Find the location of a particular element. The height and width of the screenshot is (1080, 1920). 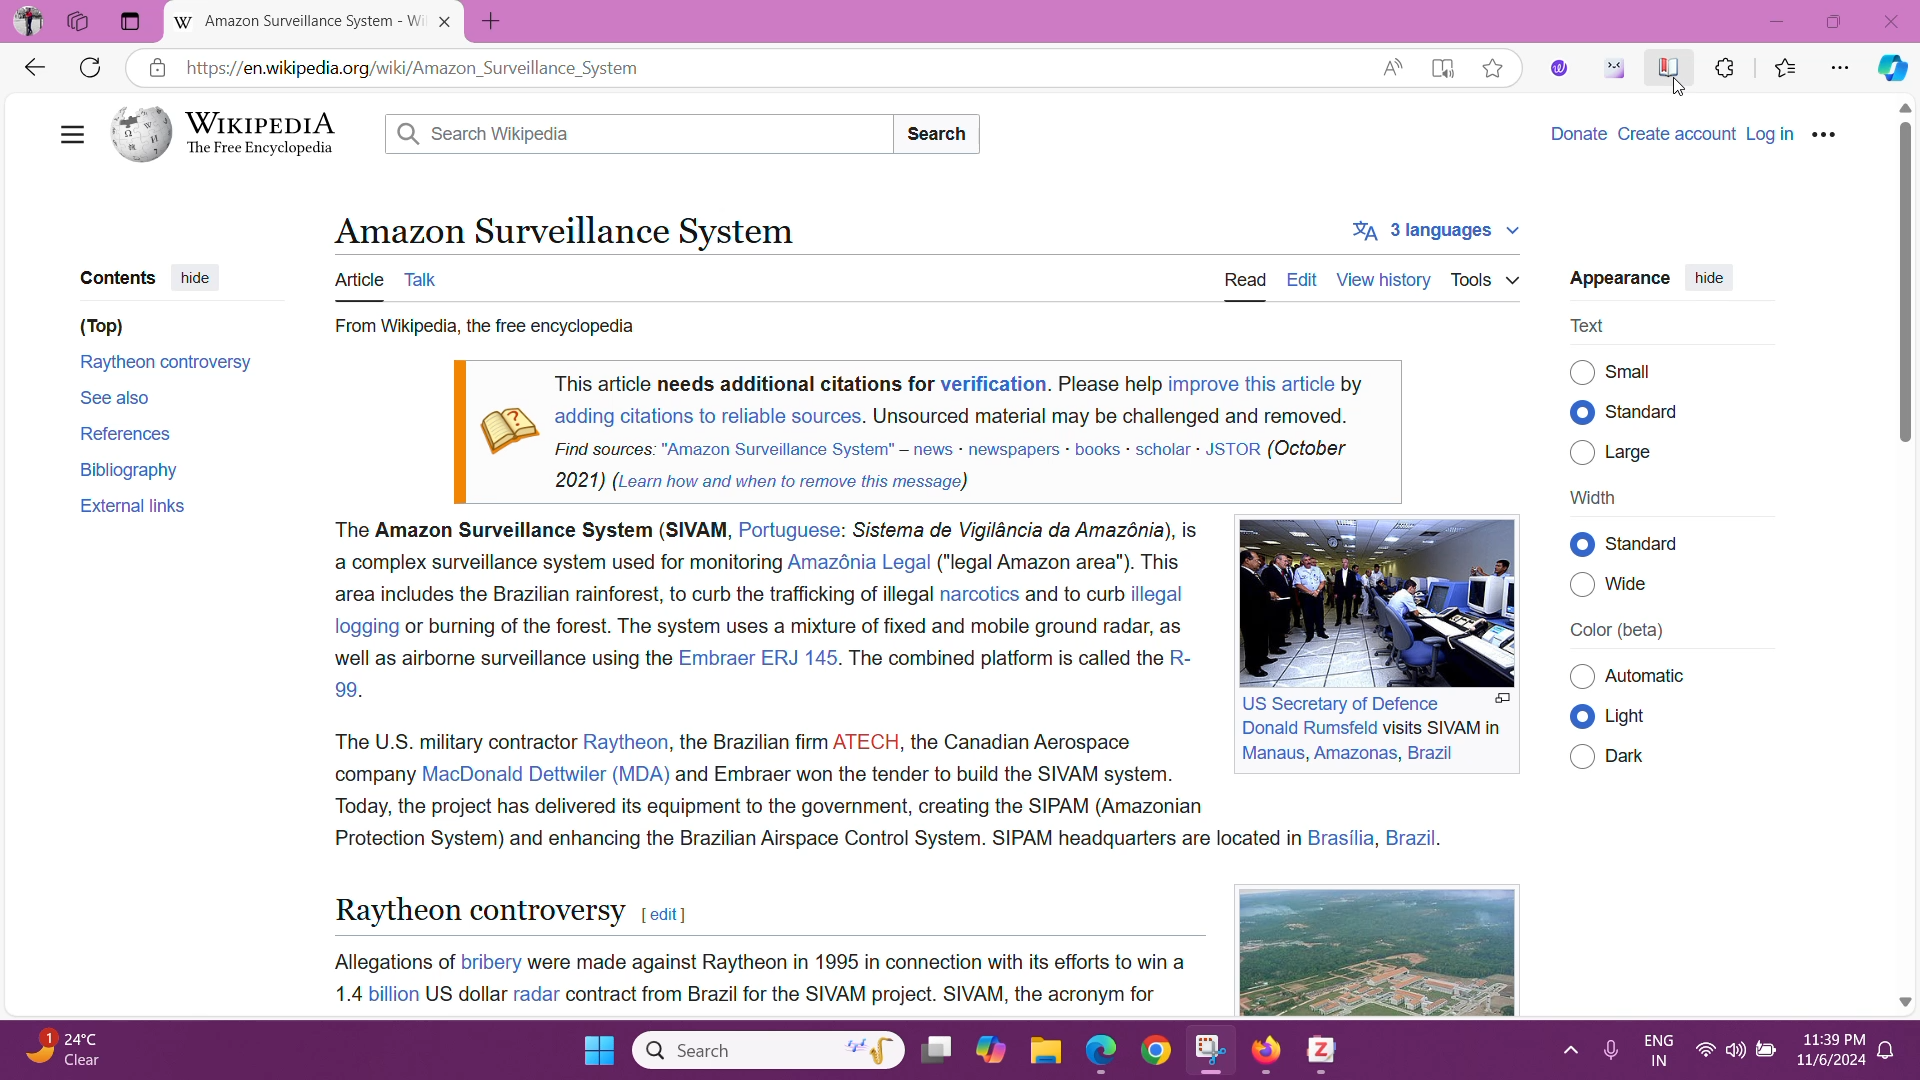

 Dark is located at coordinates (1634, 756).